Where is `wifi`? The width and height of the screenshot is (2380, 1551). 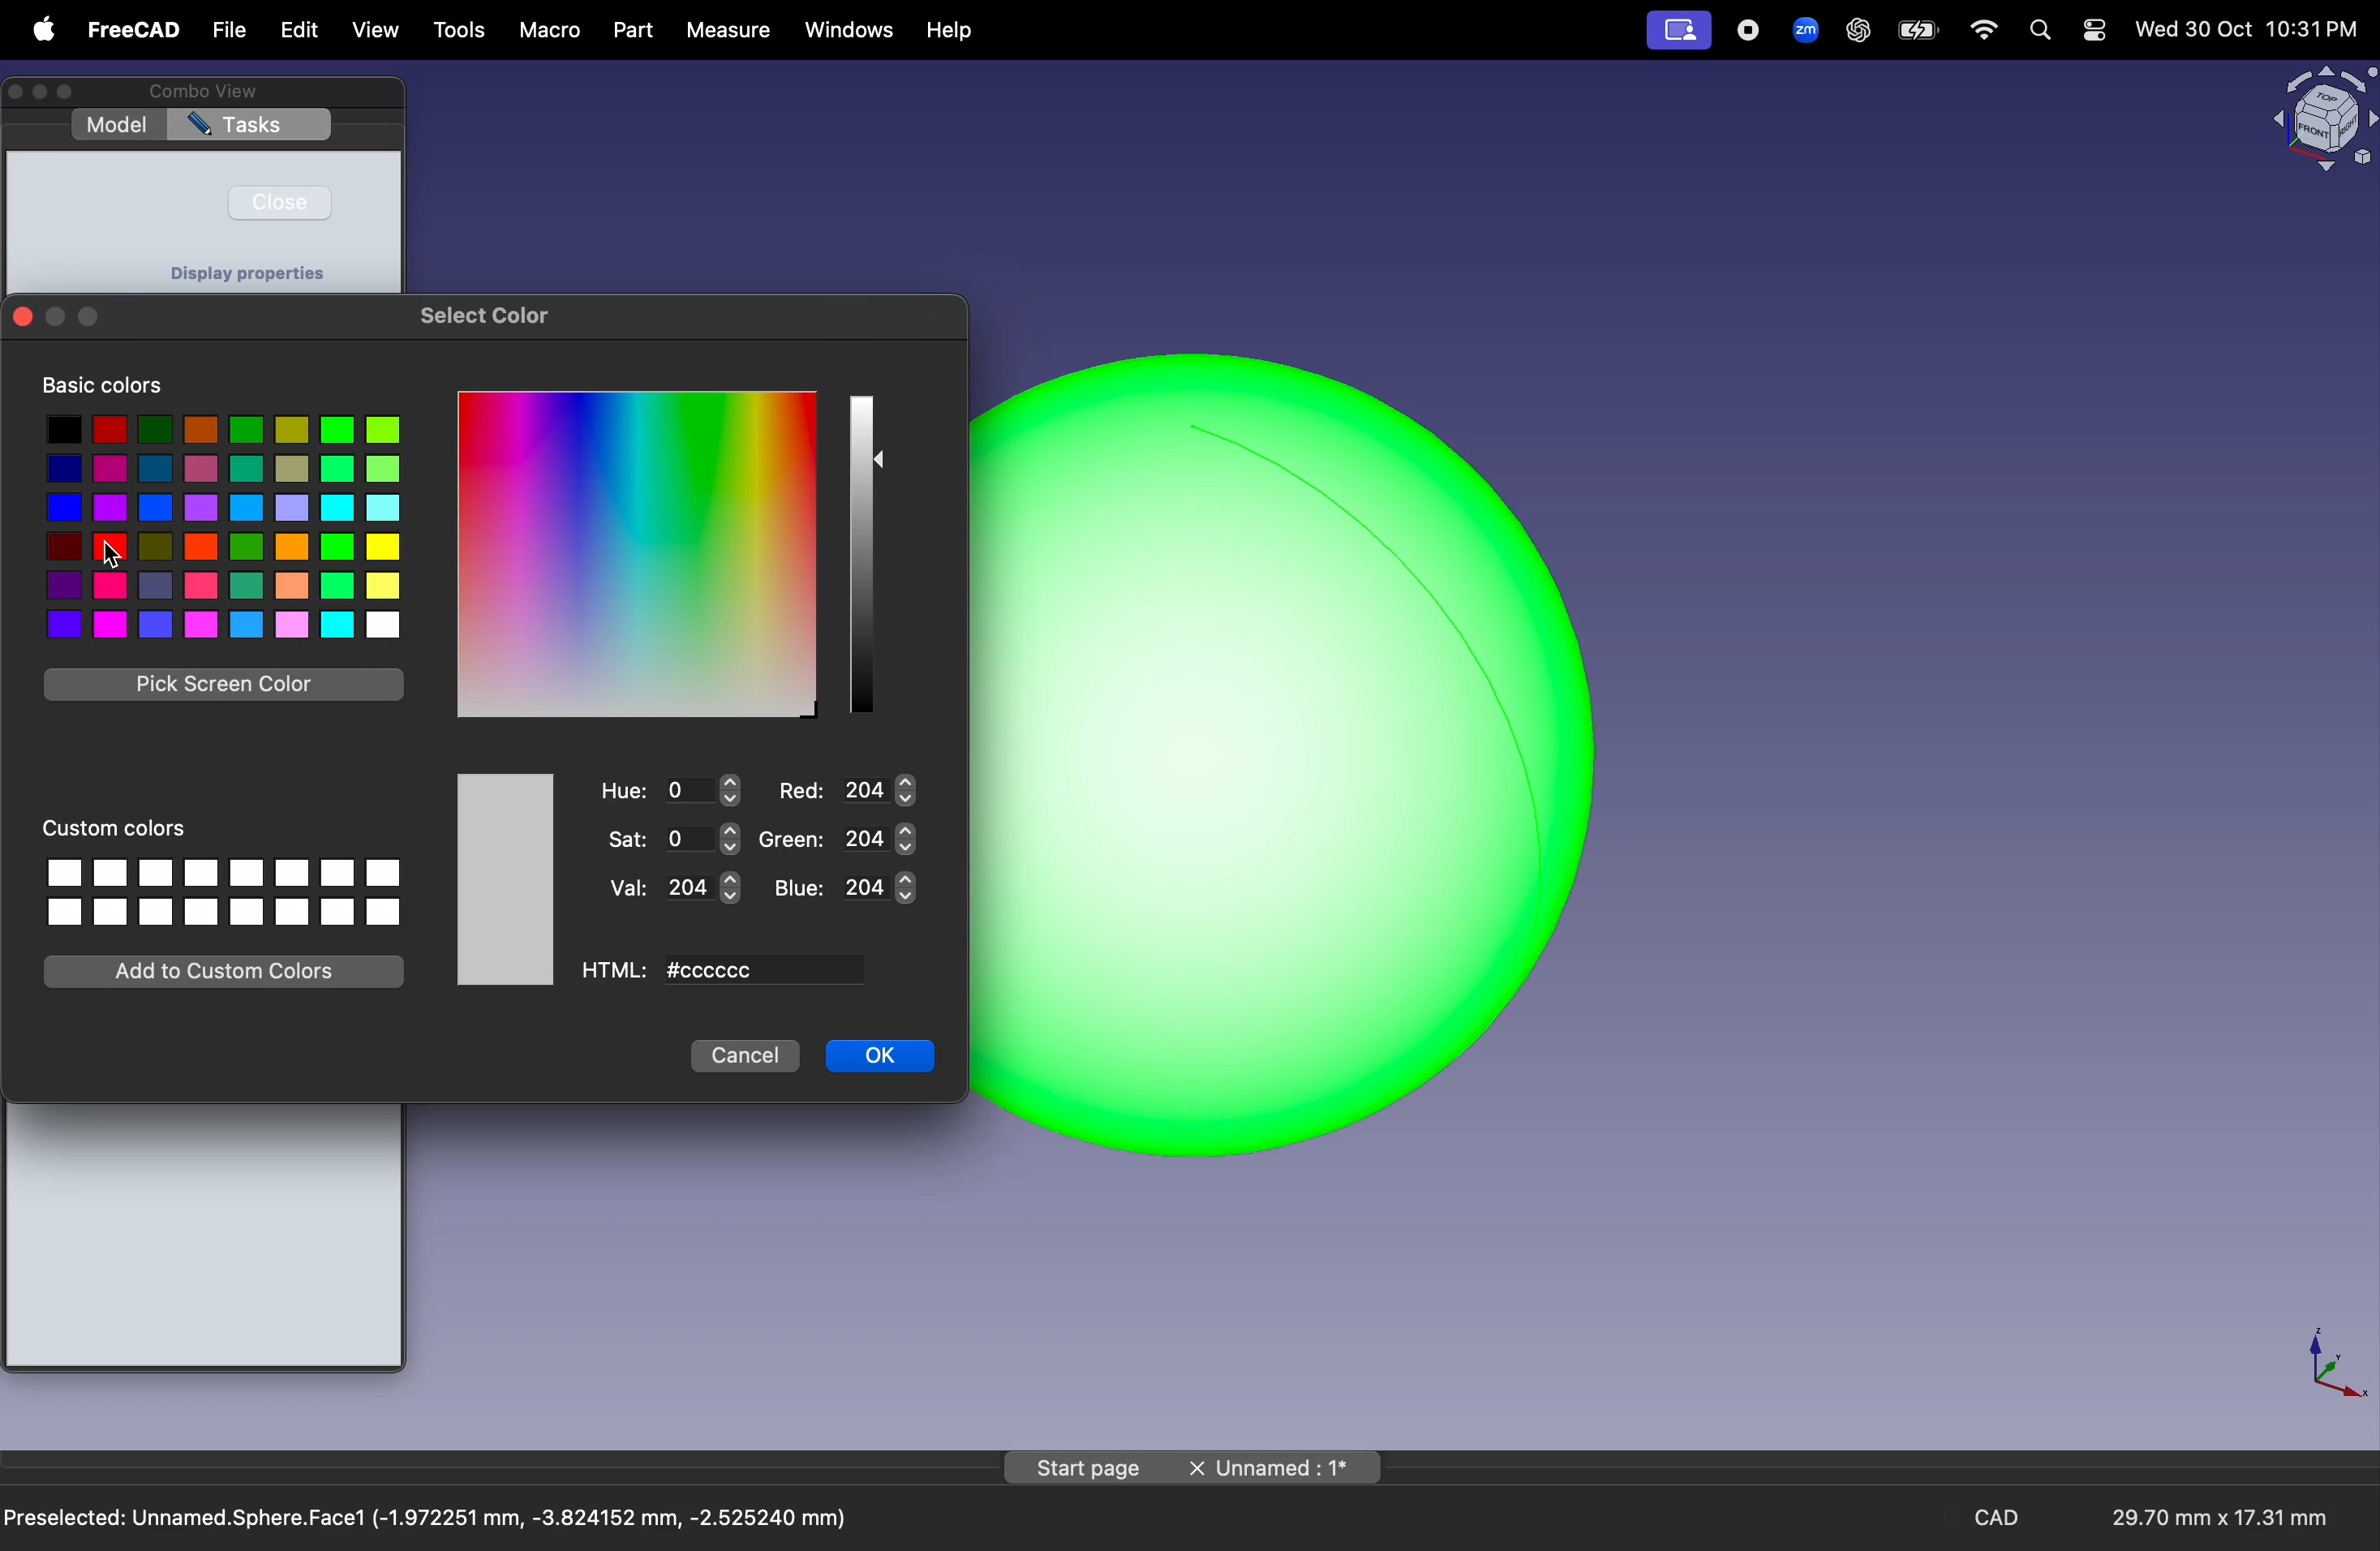 wifi is located at coordinates (1985, 30).